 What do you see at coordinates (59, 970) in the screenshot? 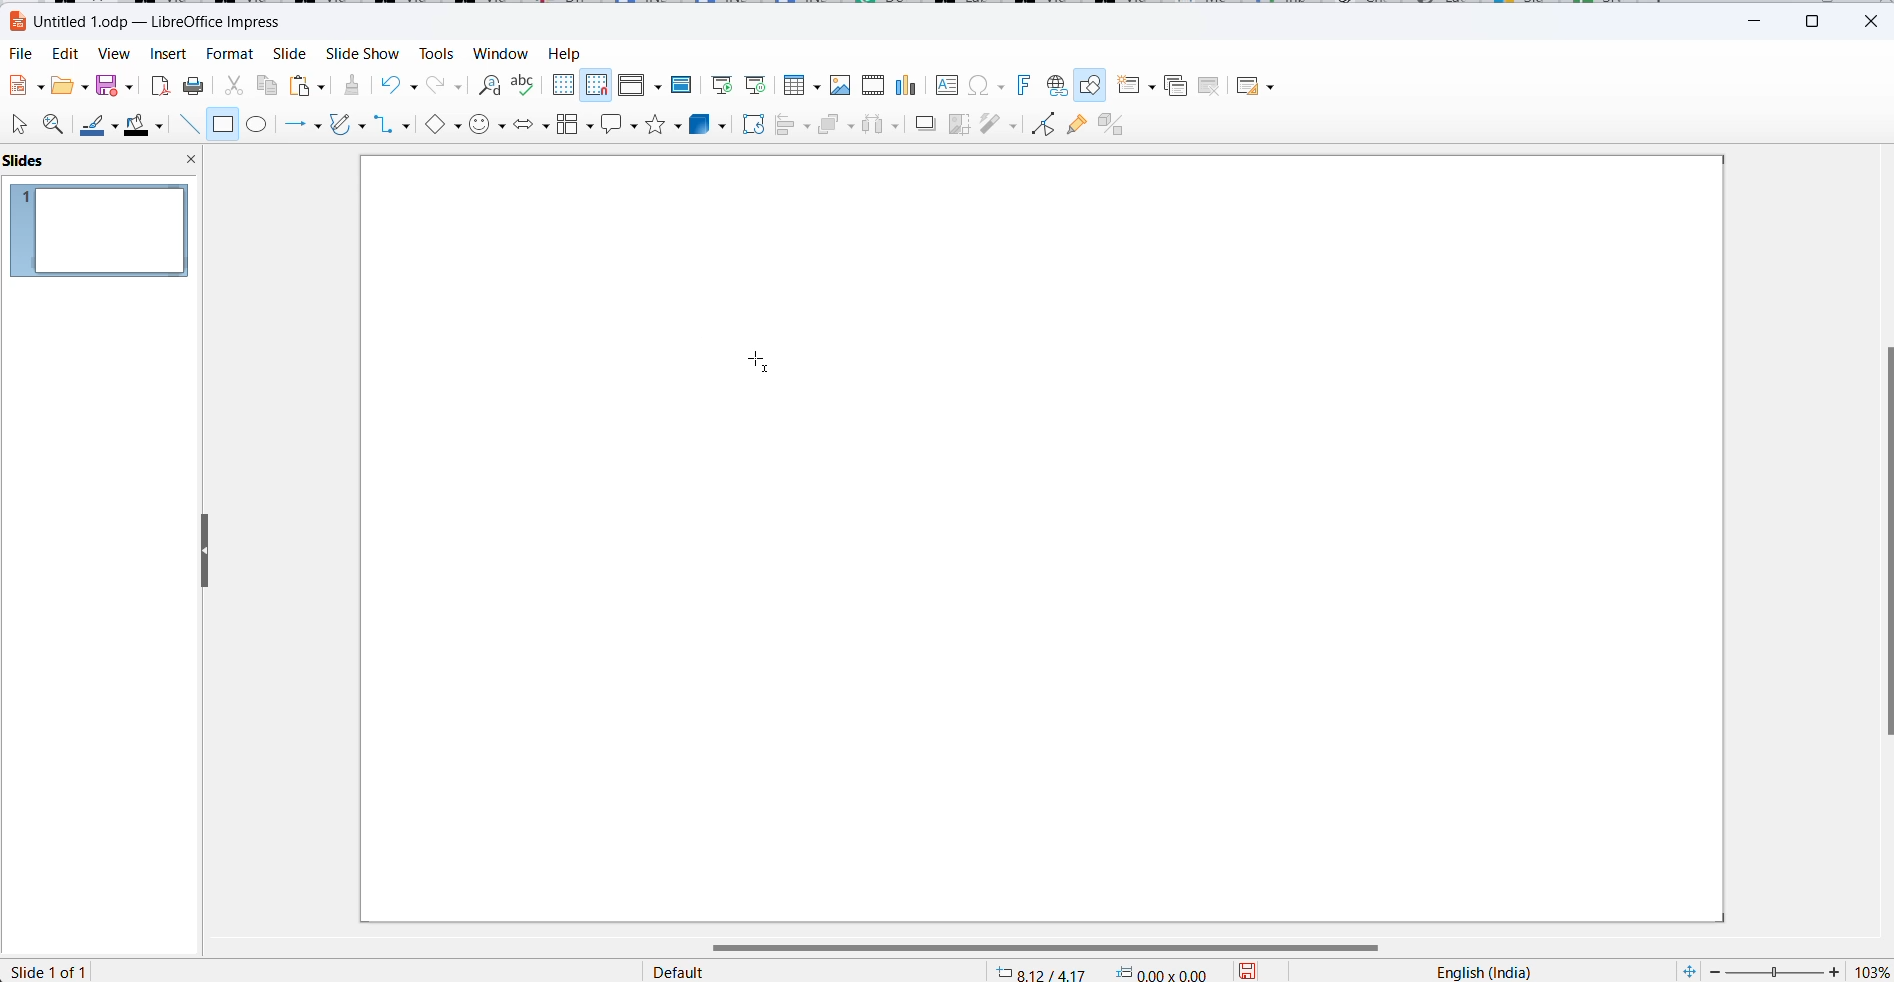
I see `slide number` at bounding box center [59, 970].